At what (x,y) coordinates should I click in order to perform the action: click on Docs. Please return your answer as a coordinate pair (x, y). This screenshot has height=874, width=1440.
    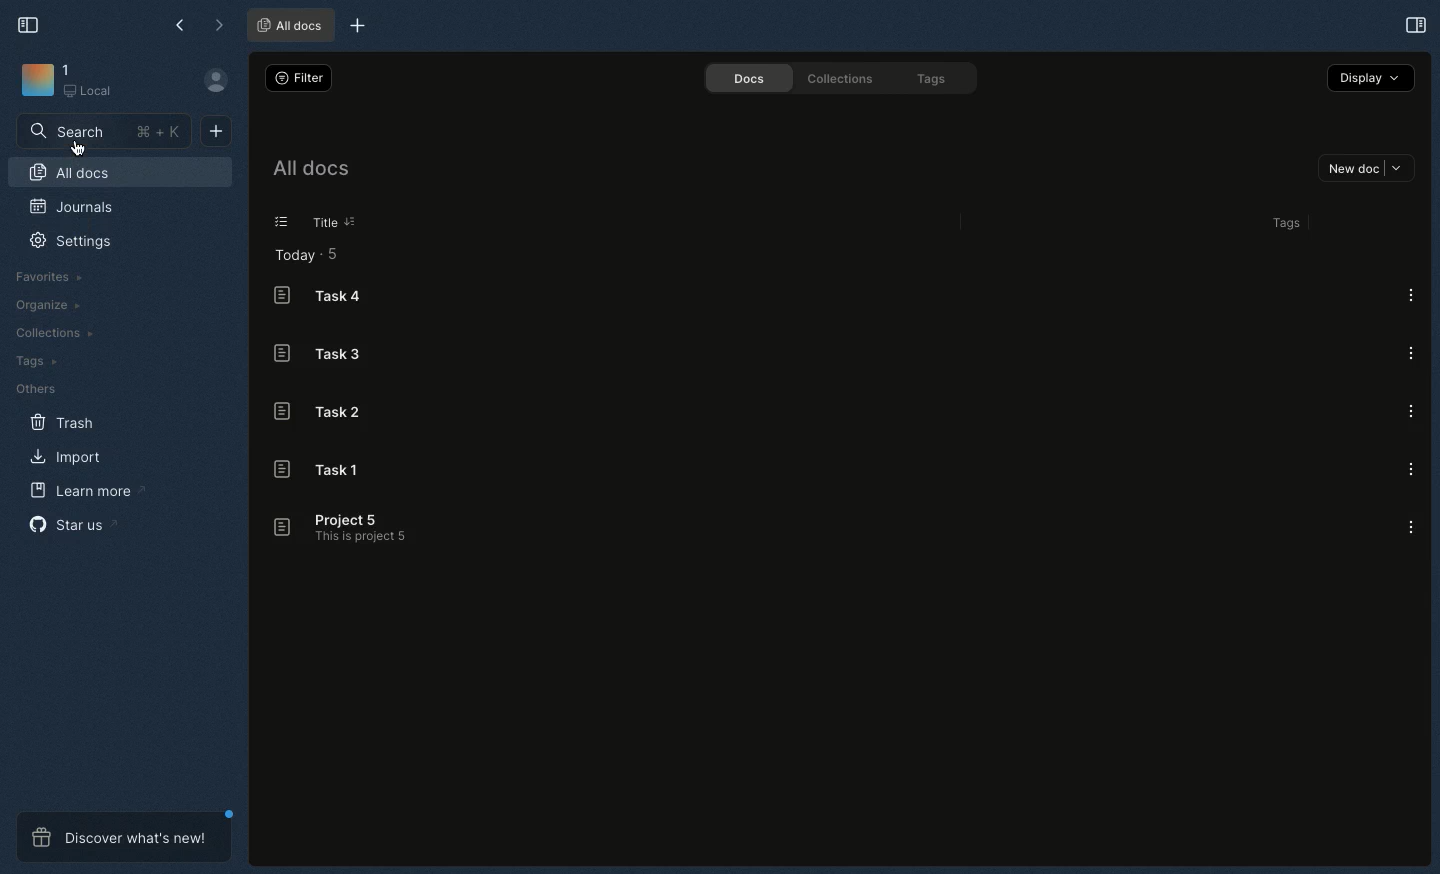
    Looking at the image, I should click on (744, 77).